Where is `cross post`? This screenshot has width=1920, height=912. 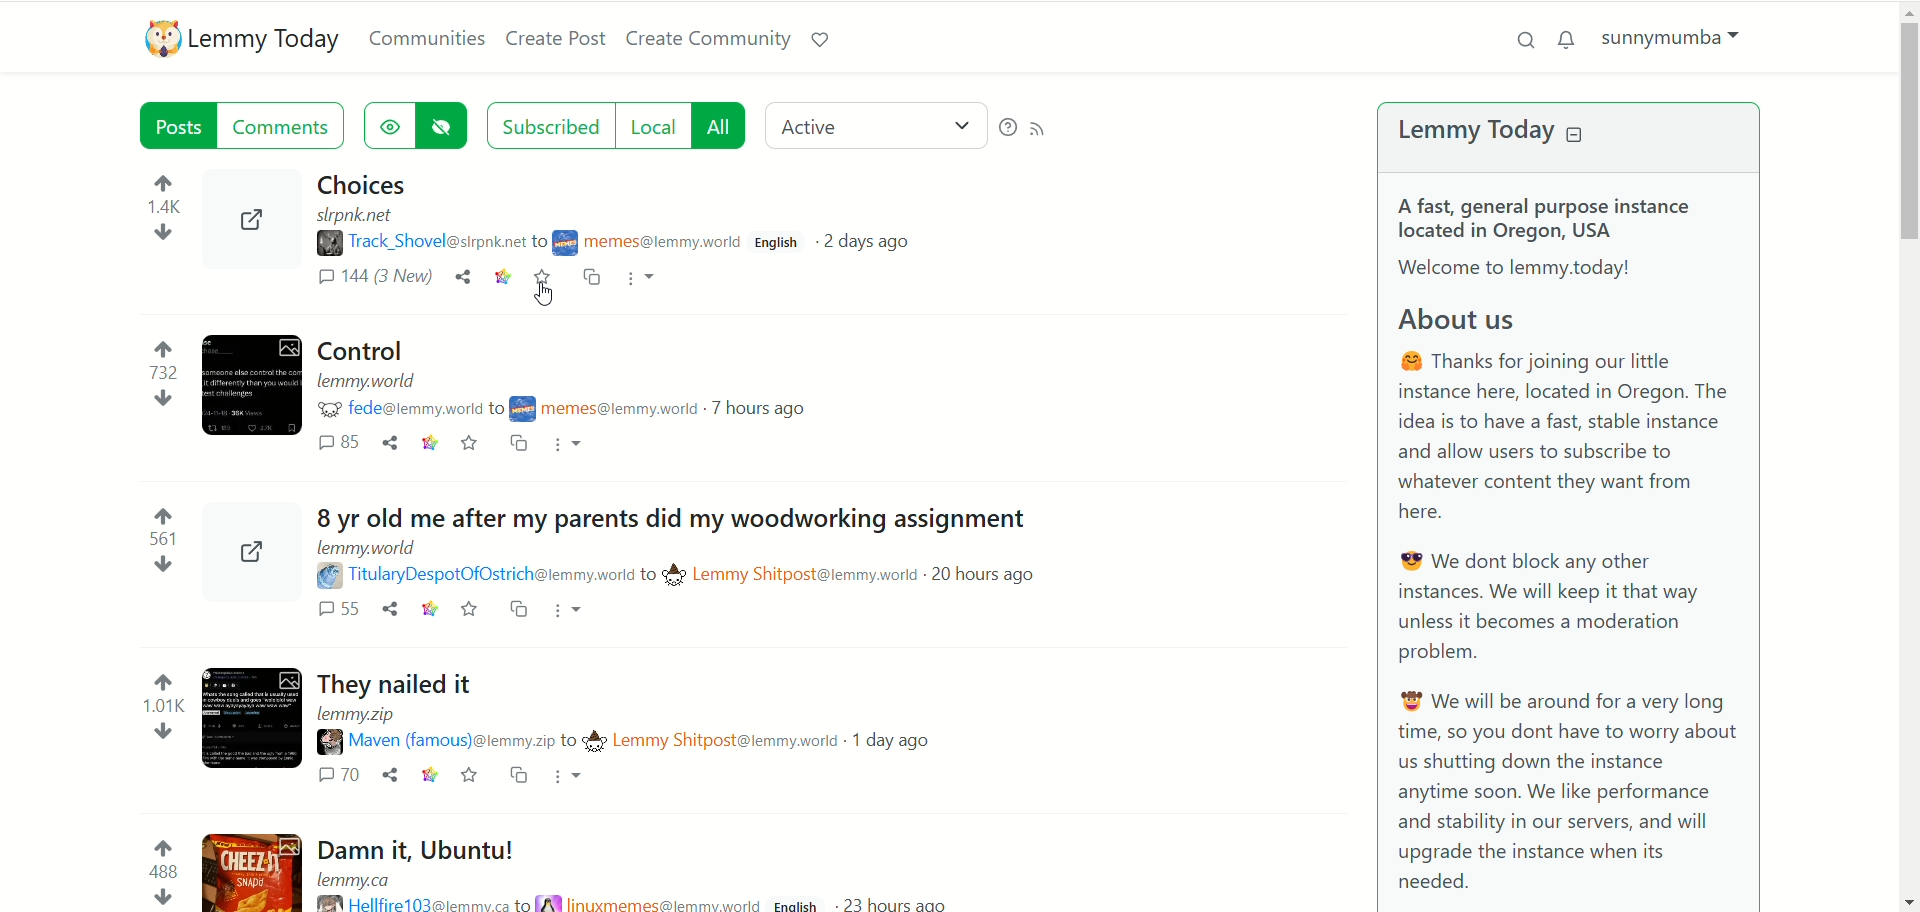
cross post is located at coordinates (512, 610).